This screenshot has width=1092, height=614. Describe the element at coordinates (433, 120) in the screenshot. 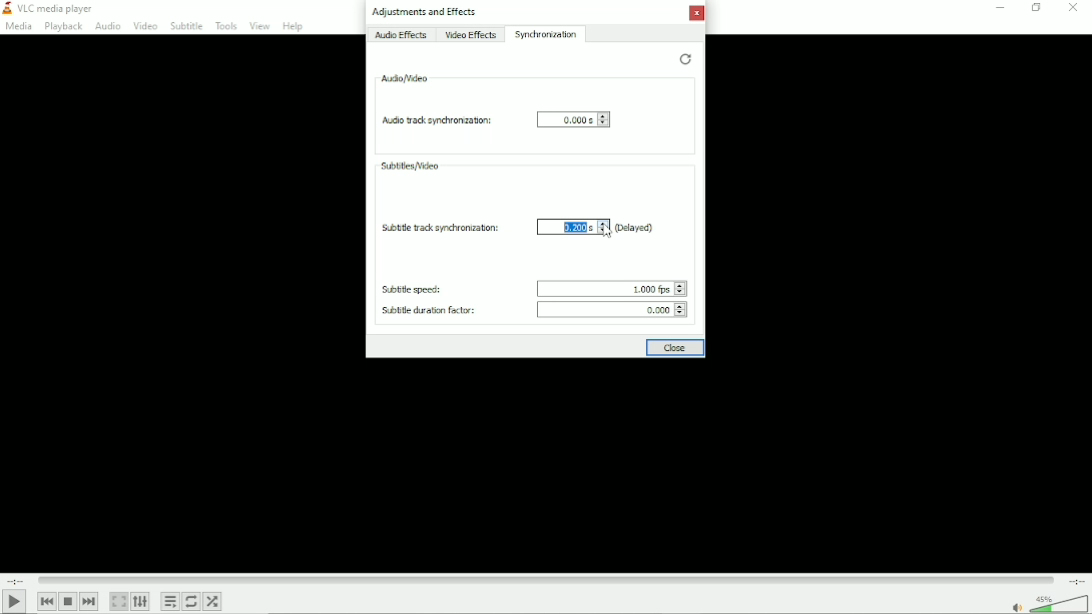

I see `Audio track synchronization` at that location.